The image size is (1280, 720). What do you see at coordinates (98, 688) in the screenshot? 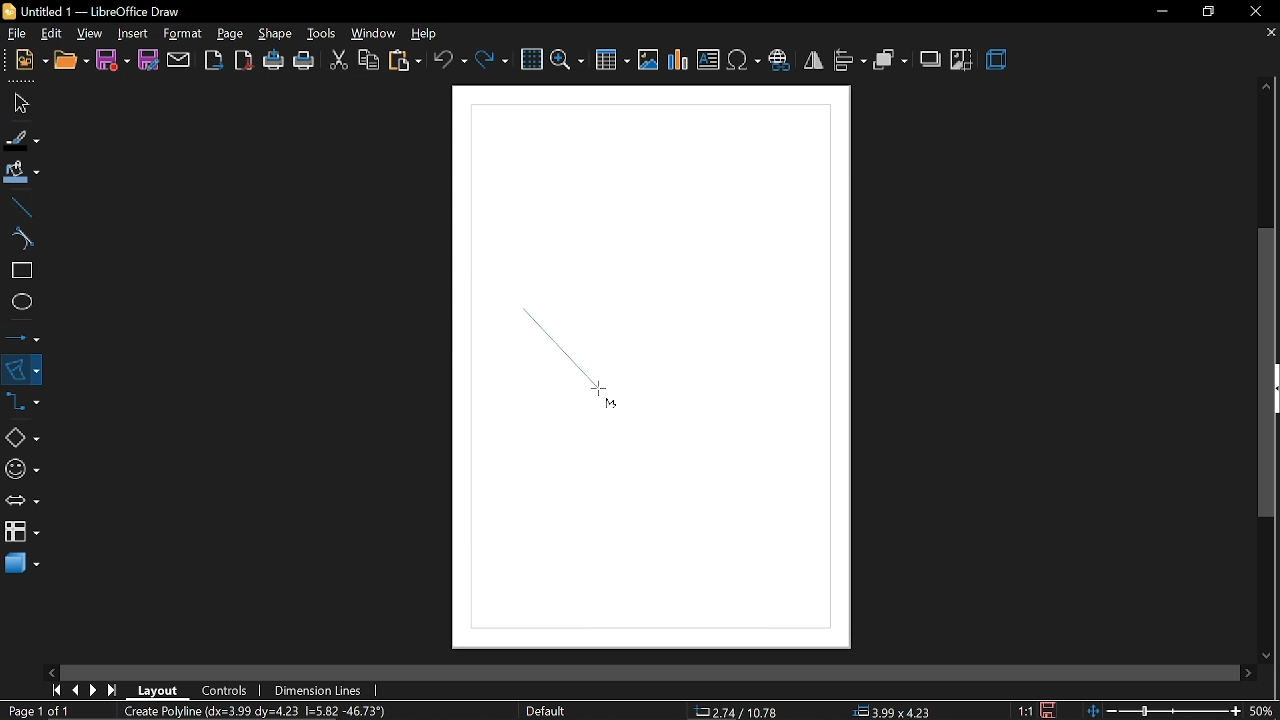
I see `next page` at bounding box center [98, 688].